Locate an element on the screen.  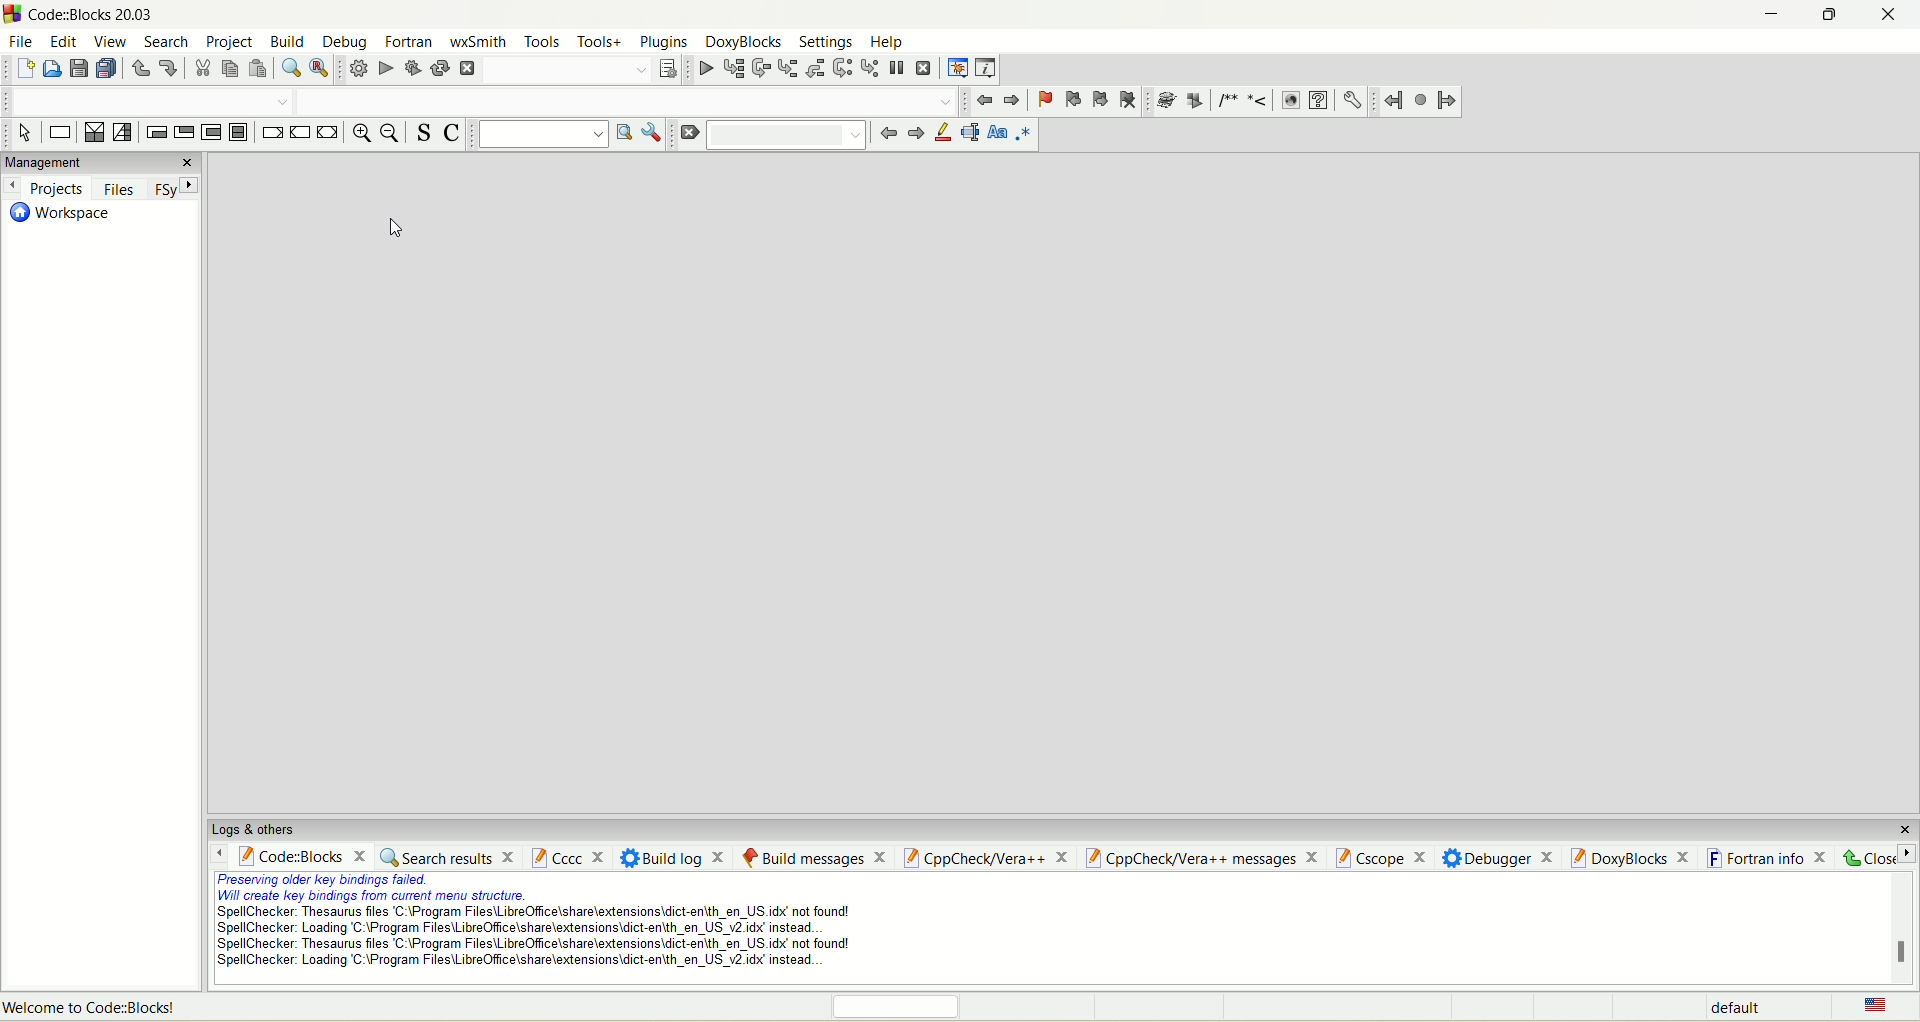
Cppcheck/vera++ message is located at coordinates (1199, 857).